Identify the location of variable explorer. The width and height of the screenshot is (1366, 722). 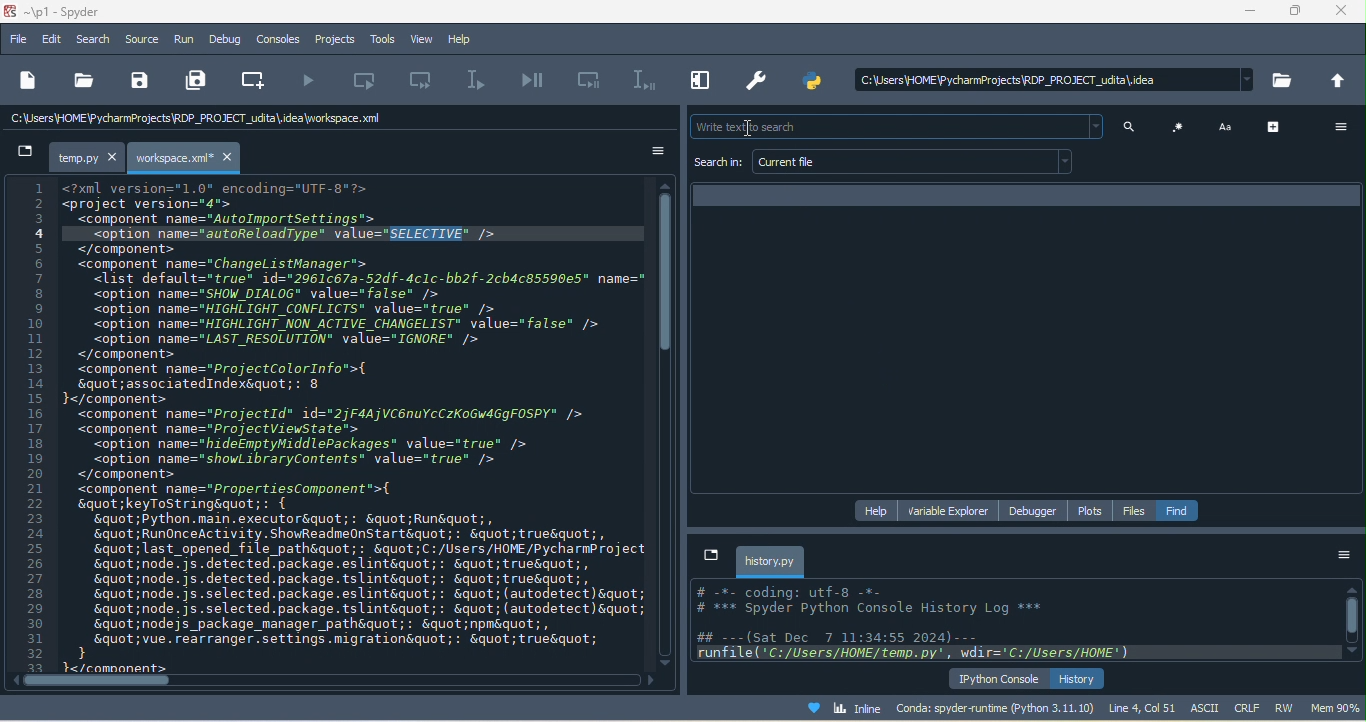
(950, 510).